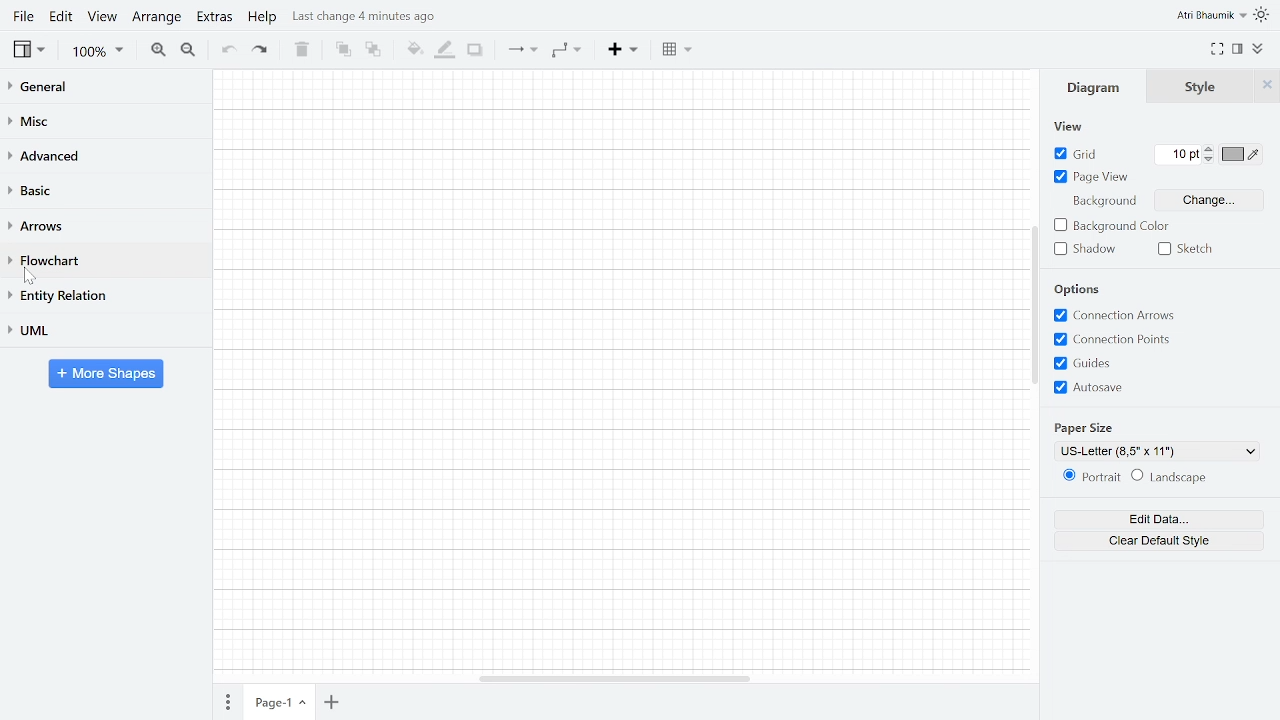  Describe the element at coordinates (1178, 477) in the screenshot. I see `Landscape` at that location.